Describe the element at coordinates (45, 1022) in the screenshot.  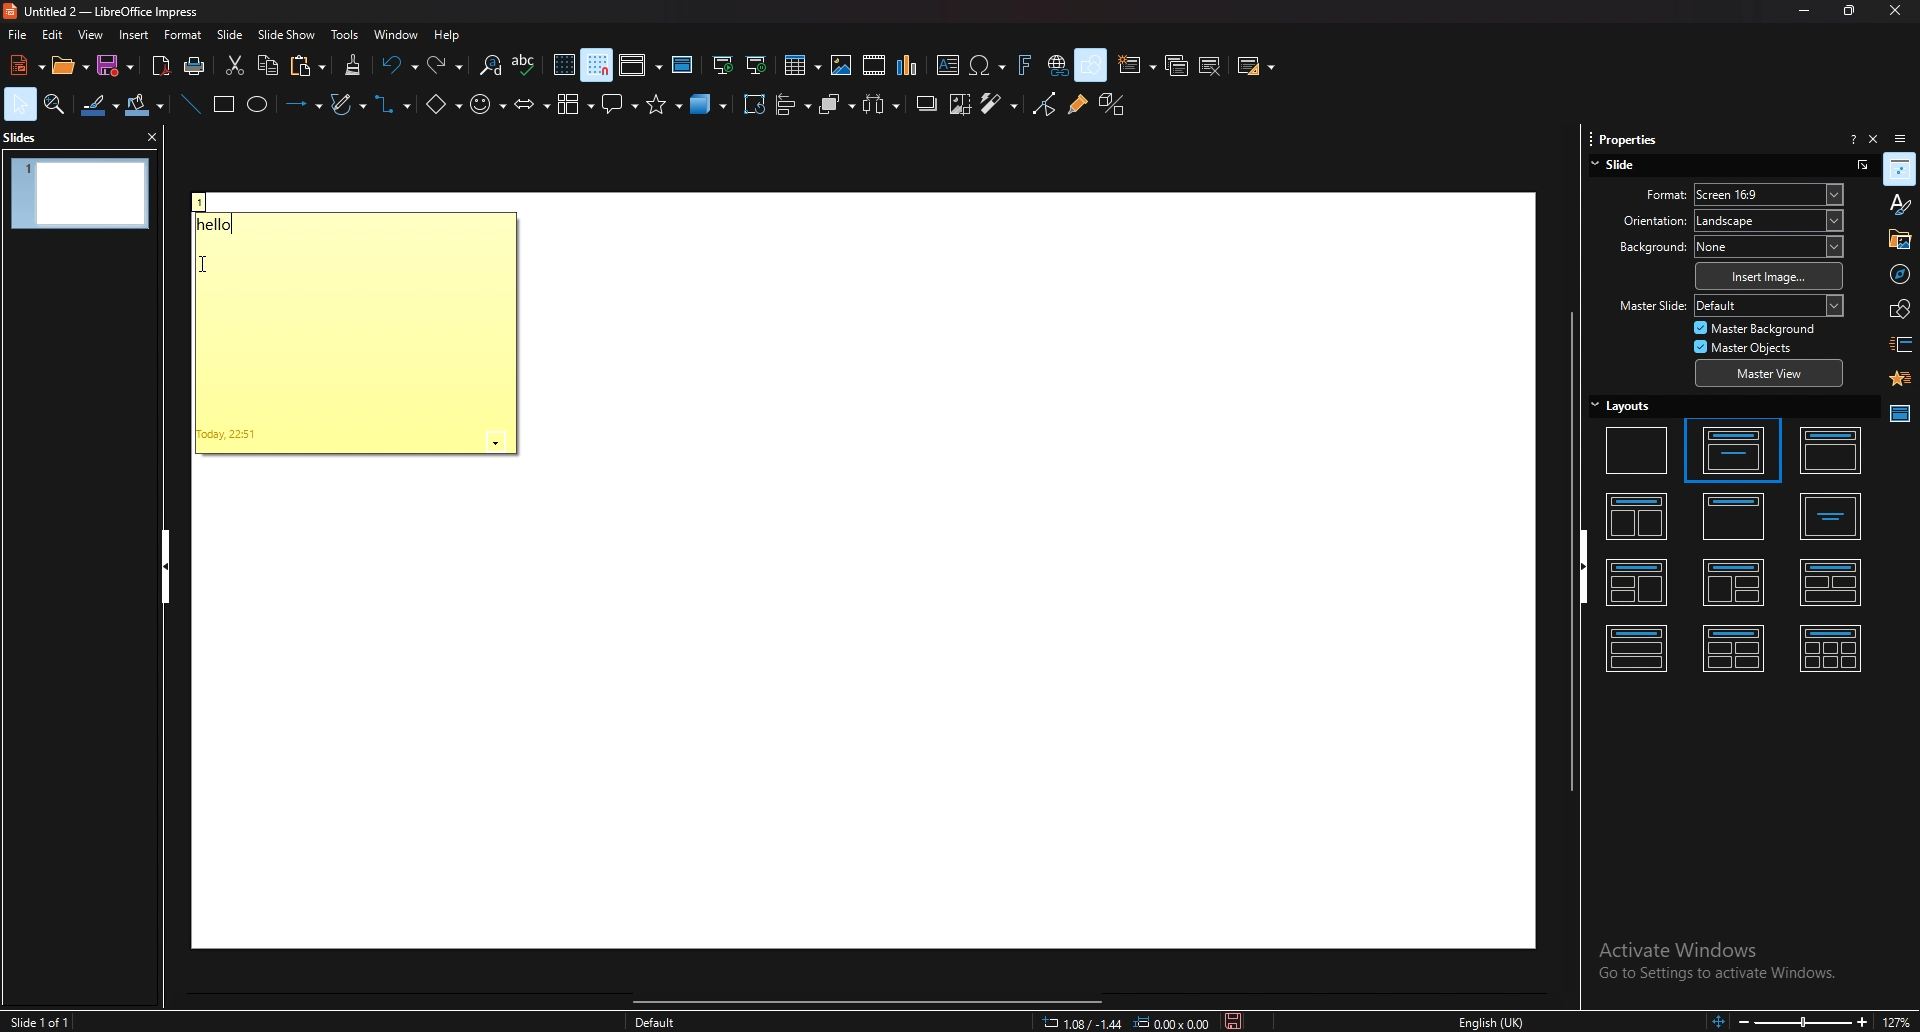
I see `slide 1 of 1` at that location.